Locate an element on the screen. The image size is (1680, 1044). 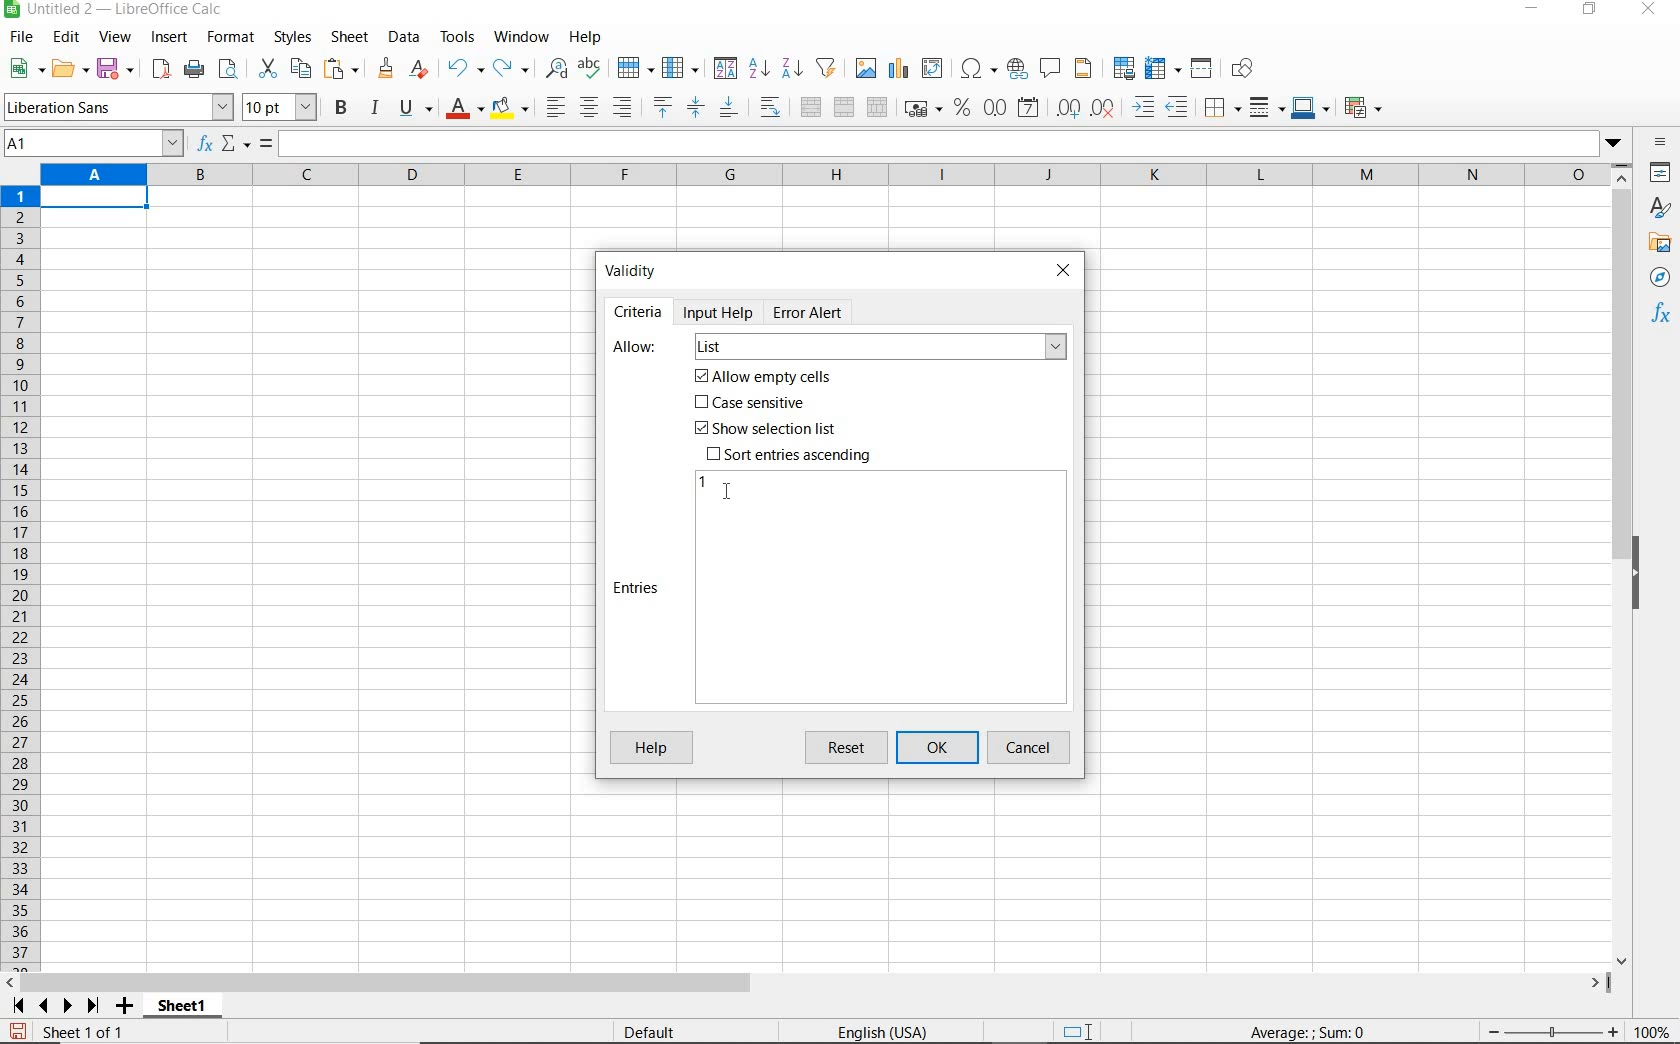
autofilter is located at coordinates (825, 68).